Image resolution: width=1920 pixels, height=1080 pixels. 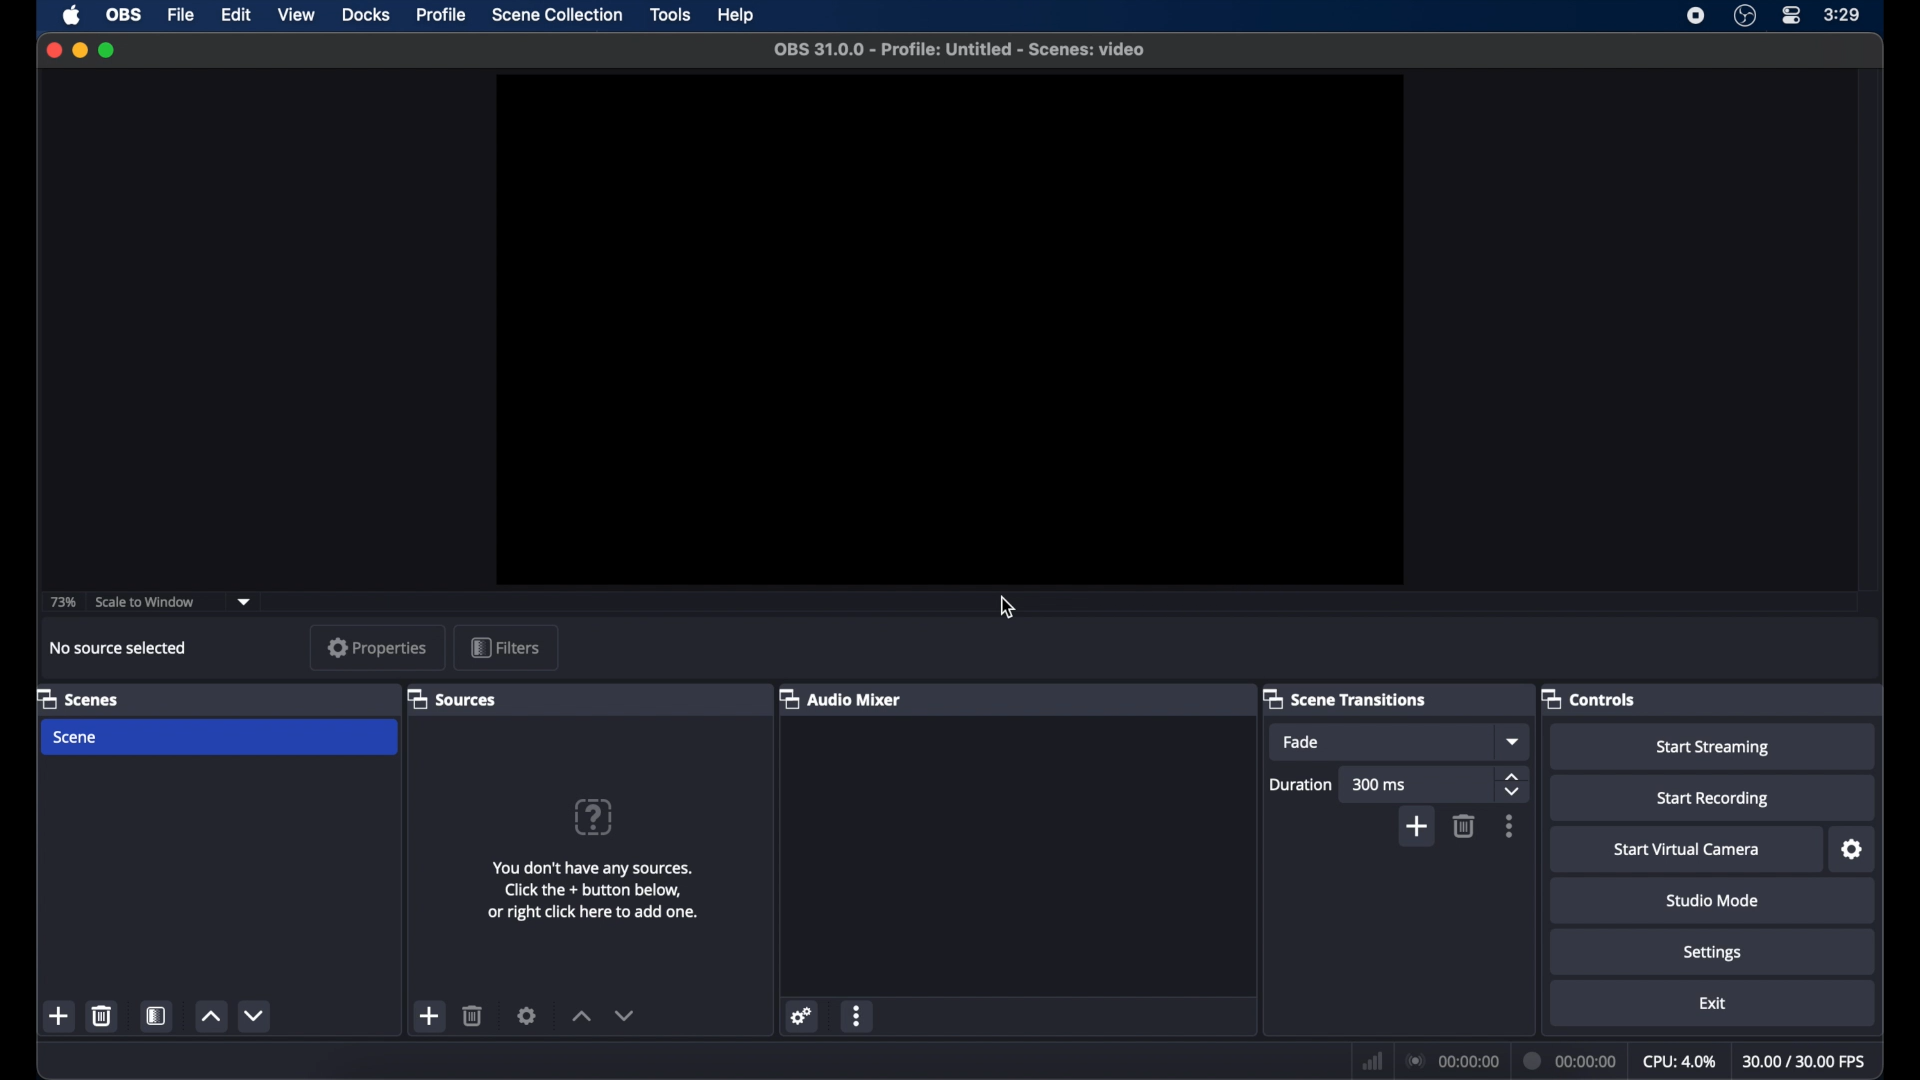 I want to click on add, so click(x=1416, y=828).